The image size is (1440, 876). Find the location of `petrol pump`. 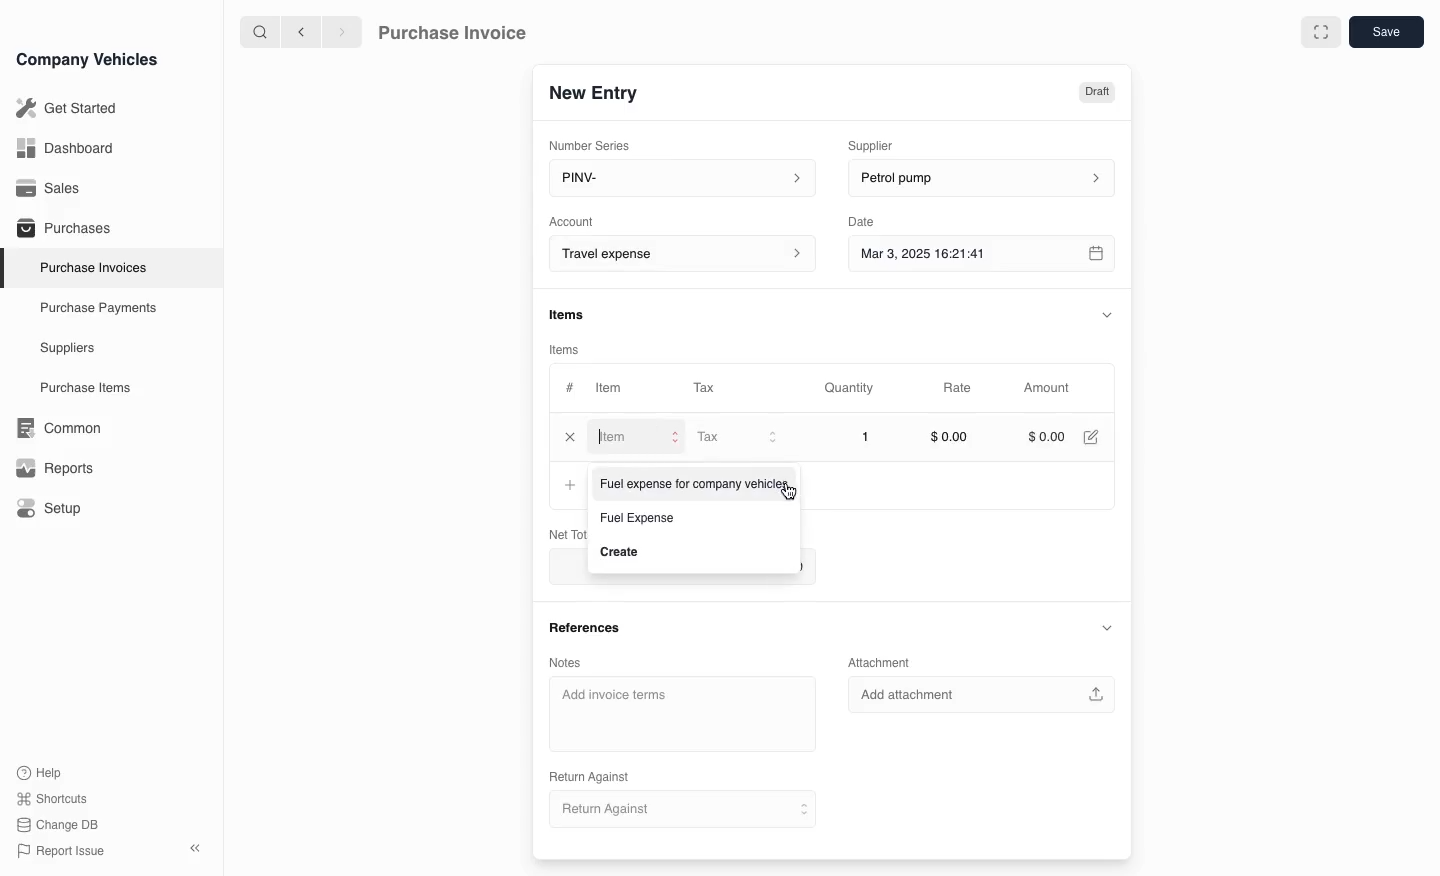

petrol pump is located at coordinates (978, 179).